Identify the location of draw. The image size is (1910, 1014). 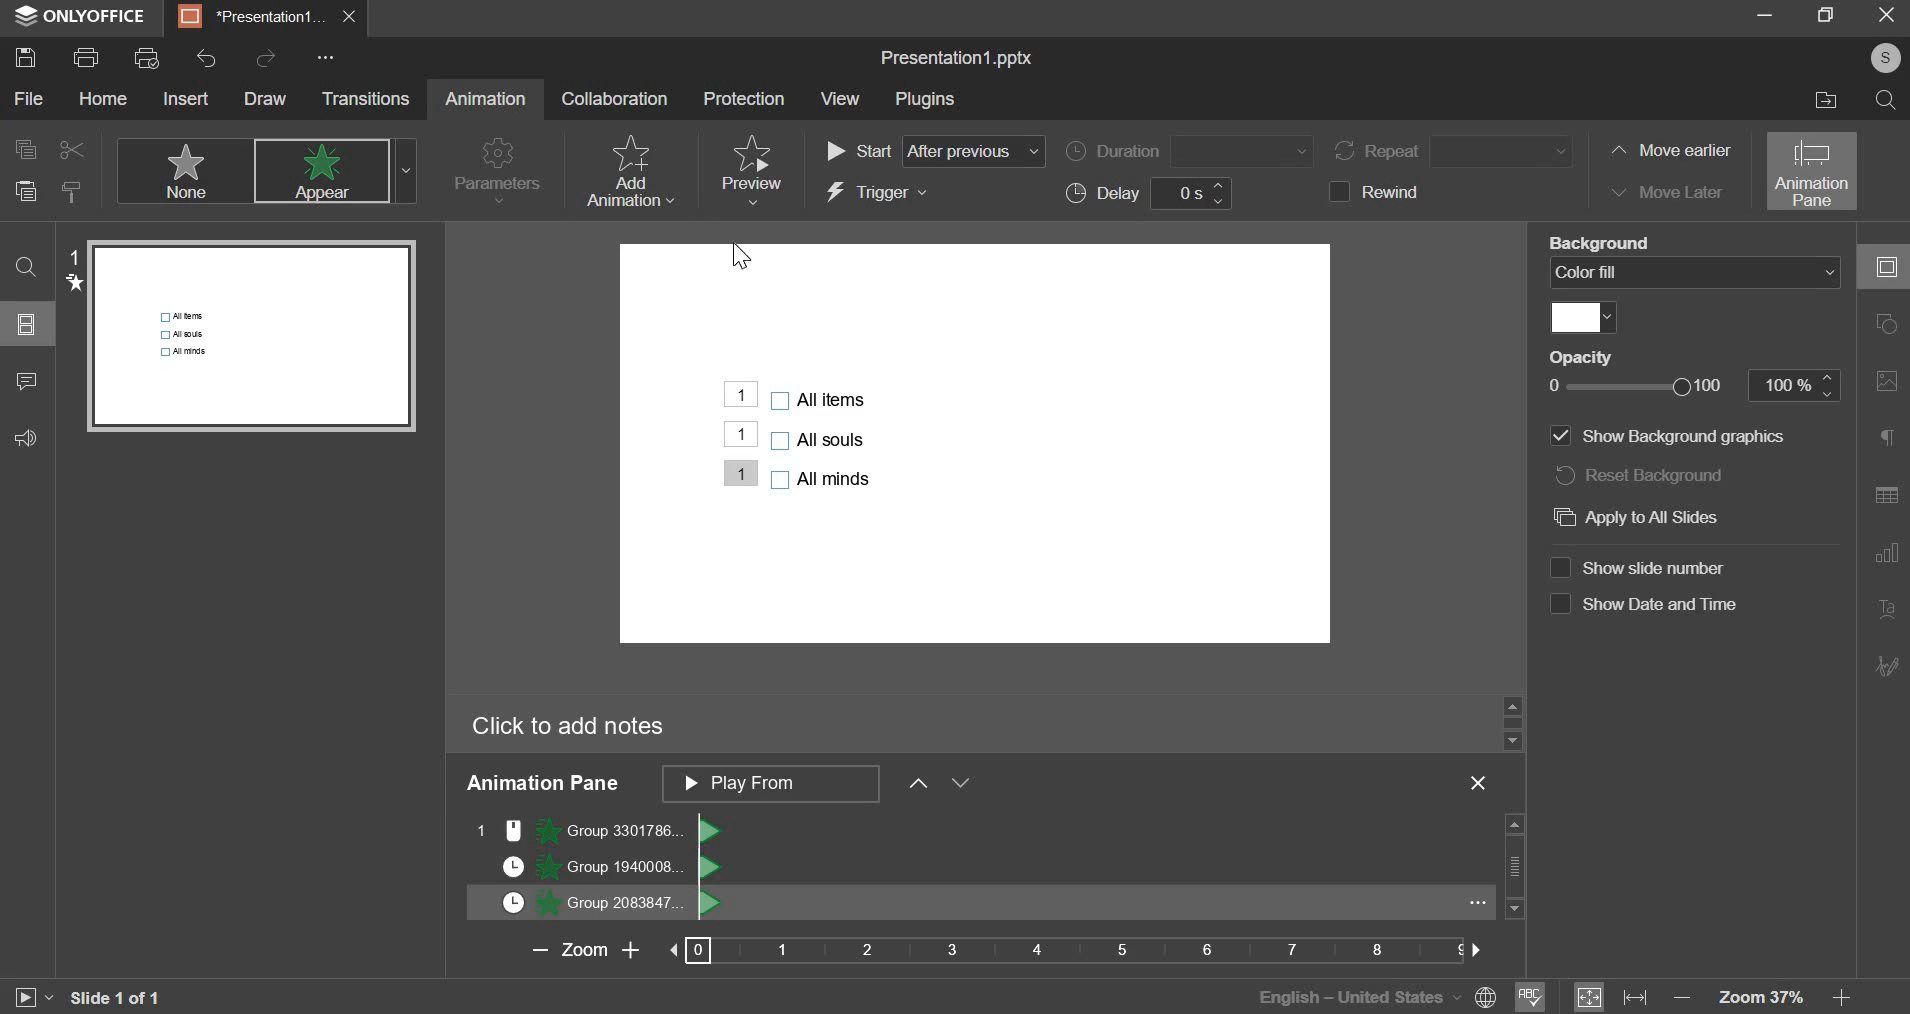
(265, 99).